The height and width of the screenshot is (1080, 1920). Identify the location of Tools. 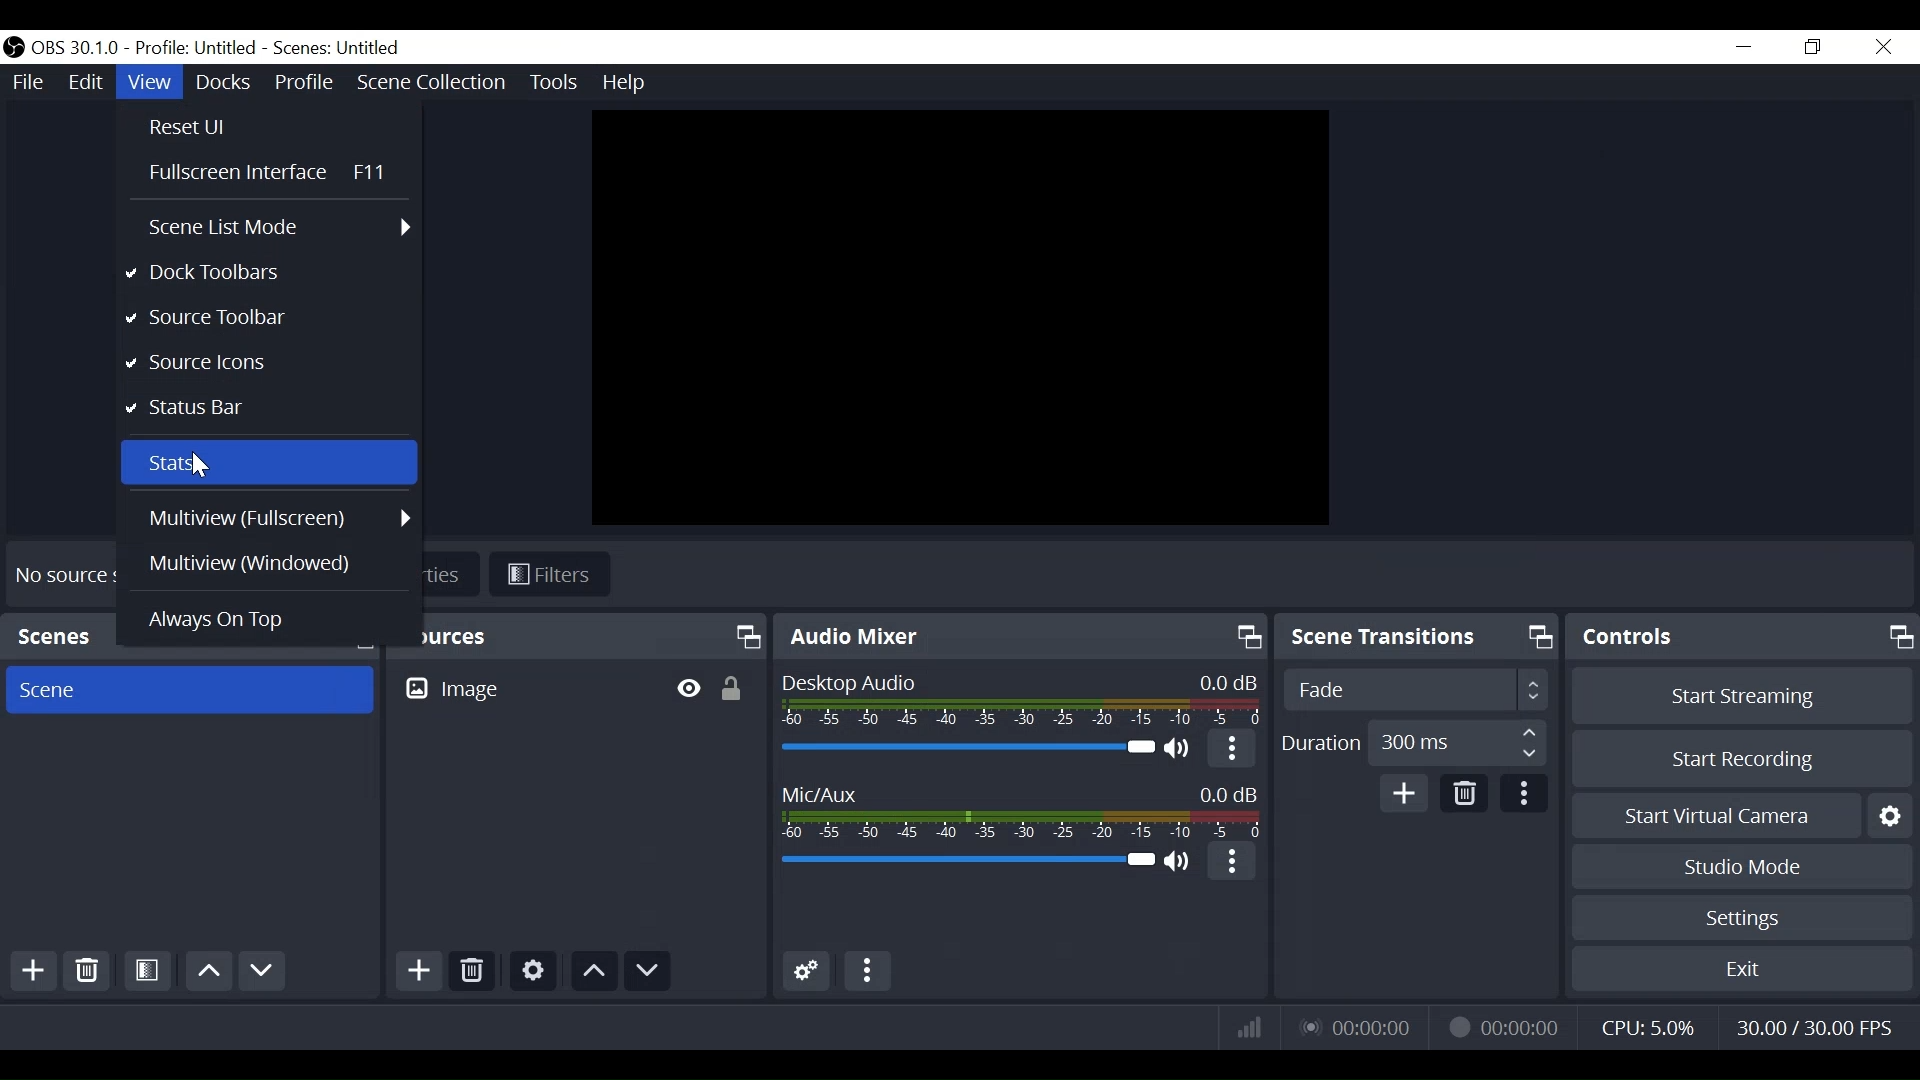
(551, 80).